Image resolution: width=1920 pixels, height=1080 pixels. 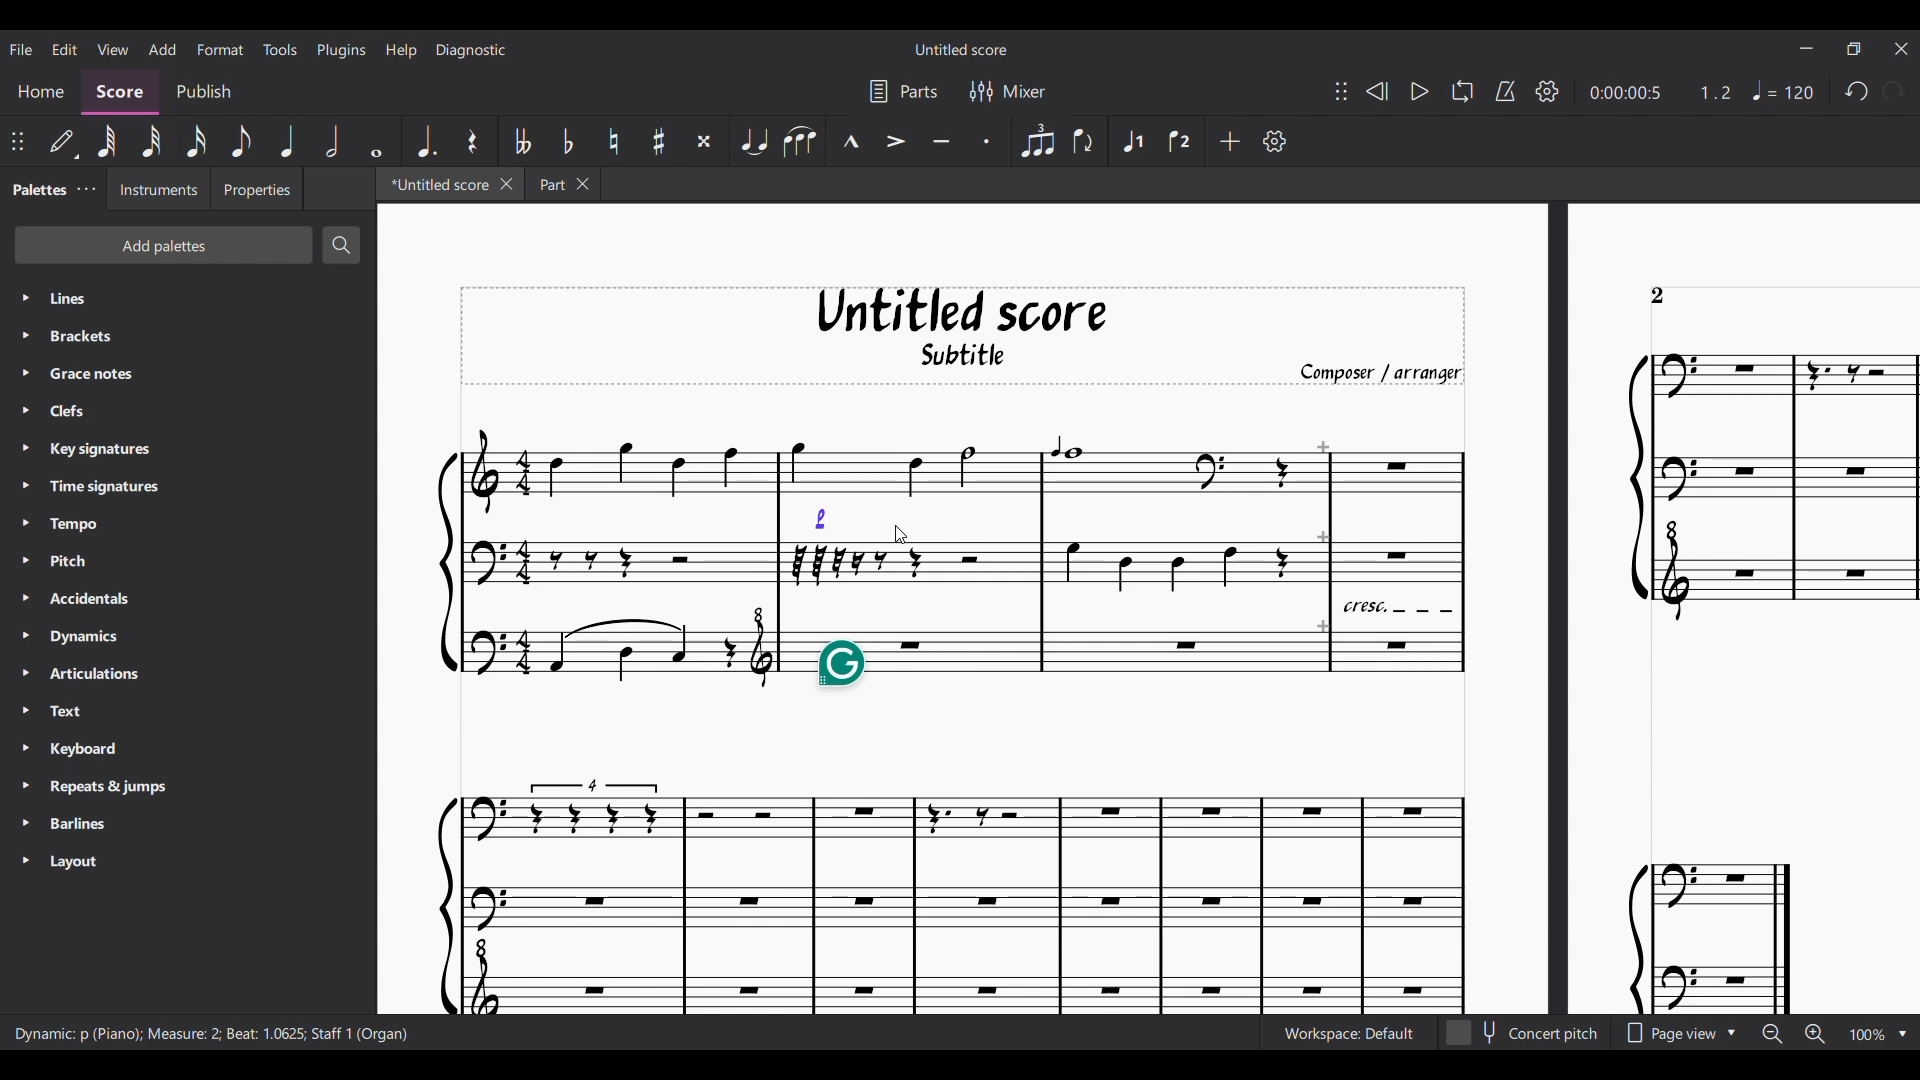 I want to click on 8th note, so click(x=240, y=141).